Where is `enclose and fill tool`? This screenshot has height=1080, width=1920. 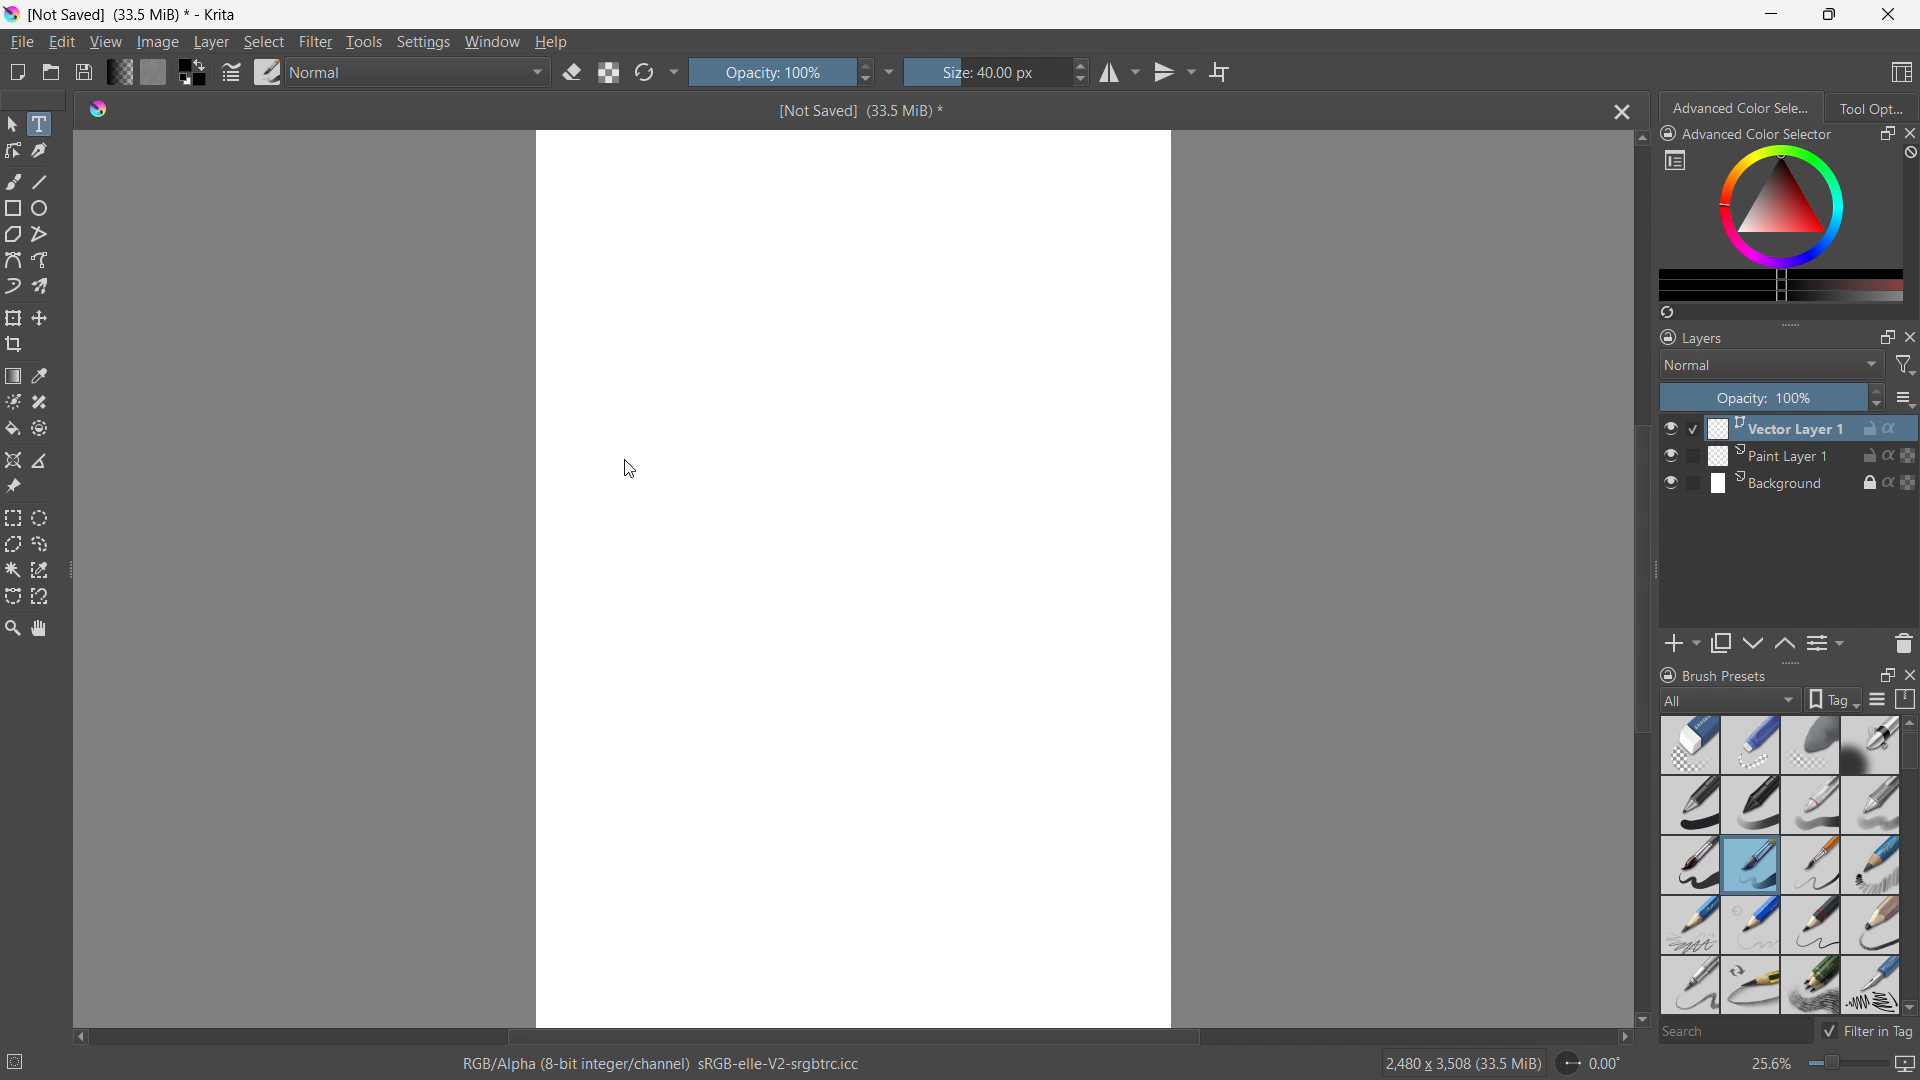
enclose and fill tool is located at coordinates (39, 428).